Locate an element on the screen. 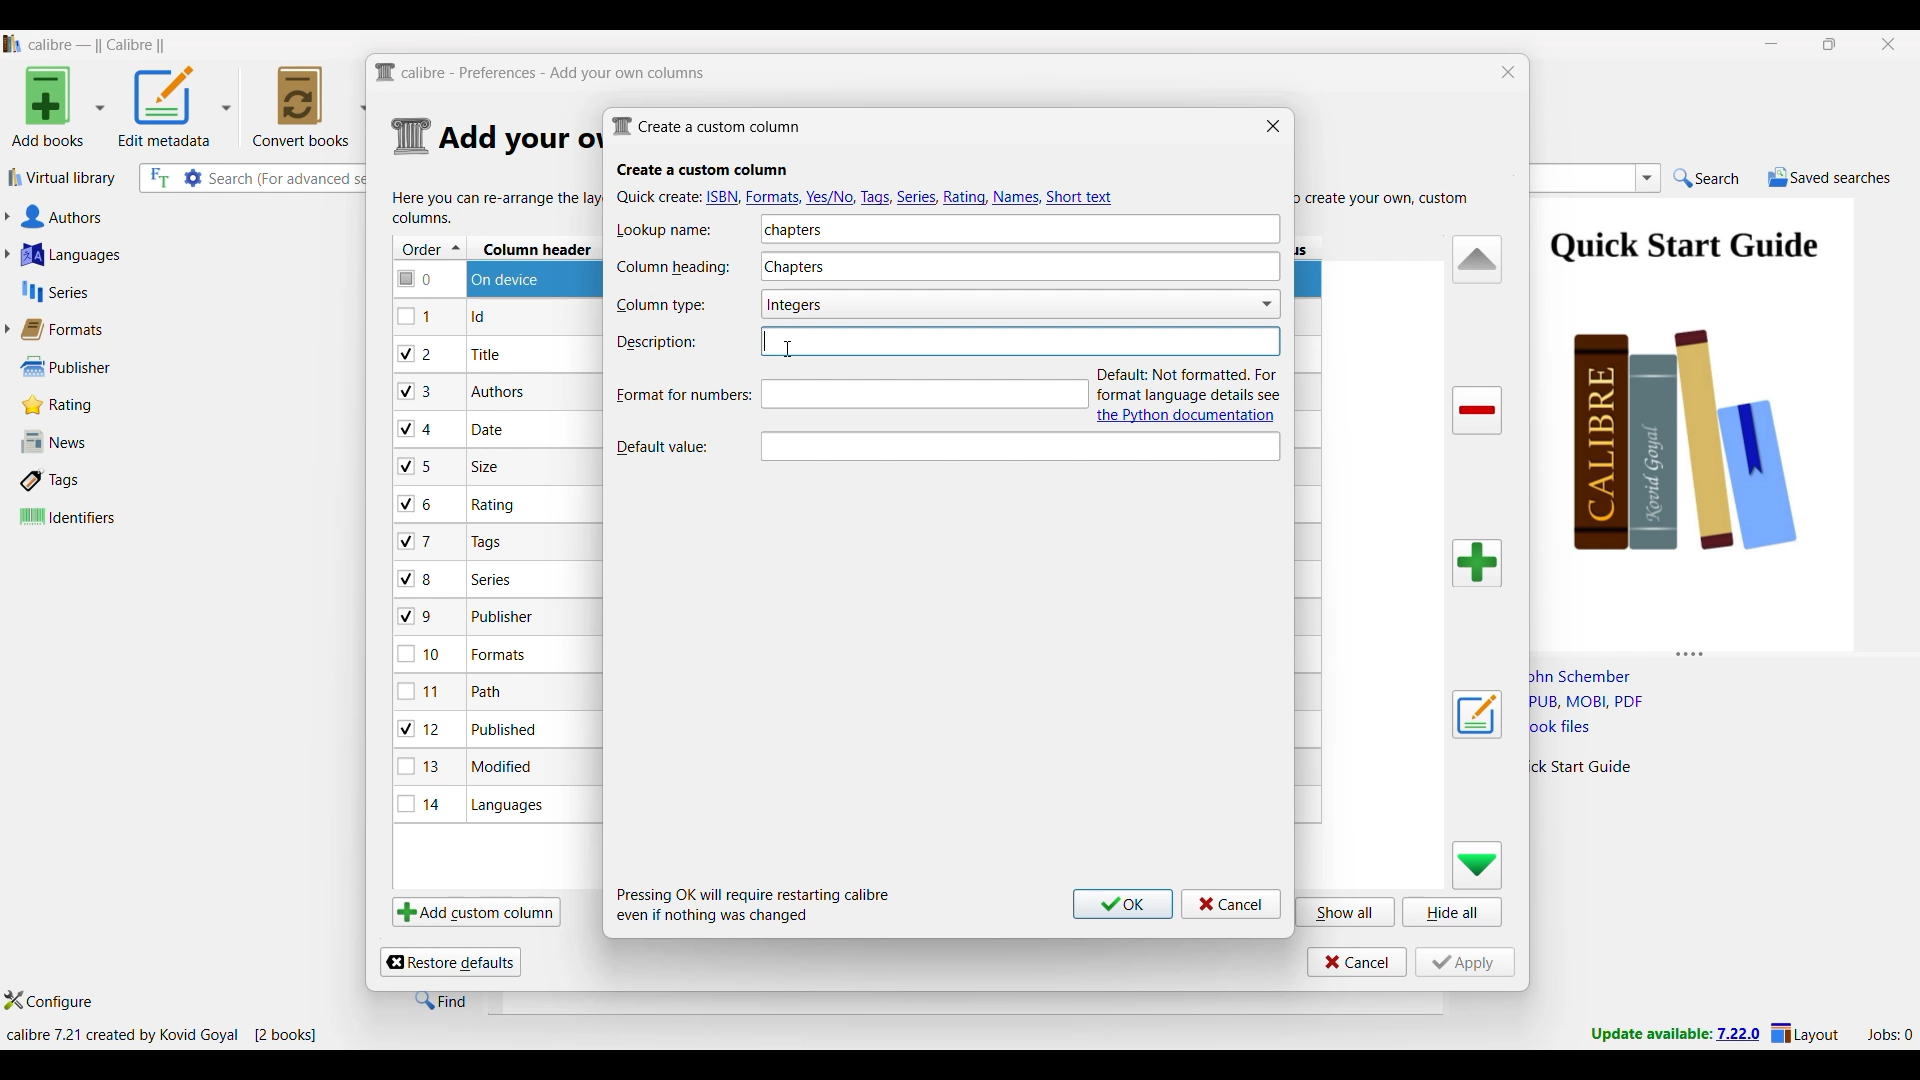  Current details of software is located at coordinates (161, 1035).